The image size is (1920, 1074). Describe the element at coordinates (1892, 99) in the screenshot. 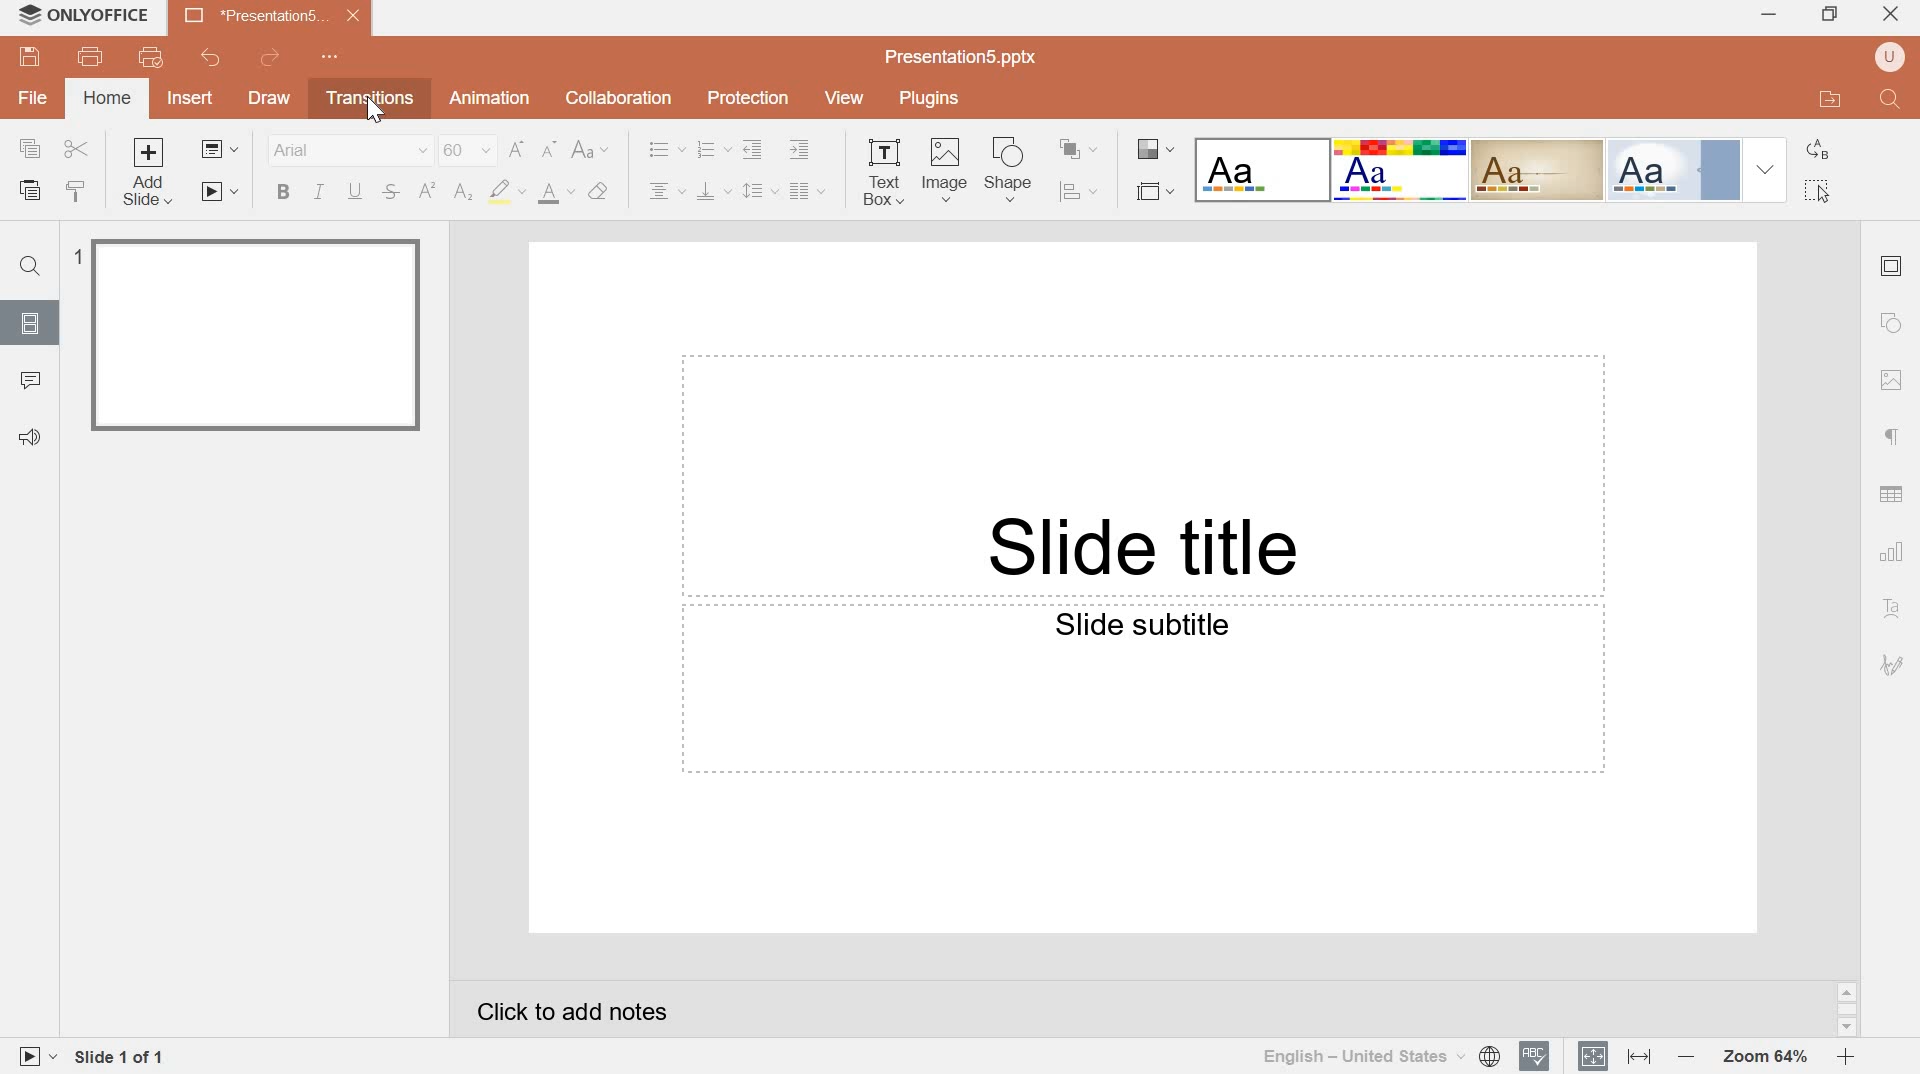

I see `Find` at that location.